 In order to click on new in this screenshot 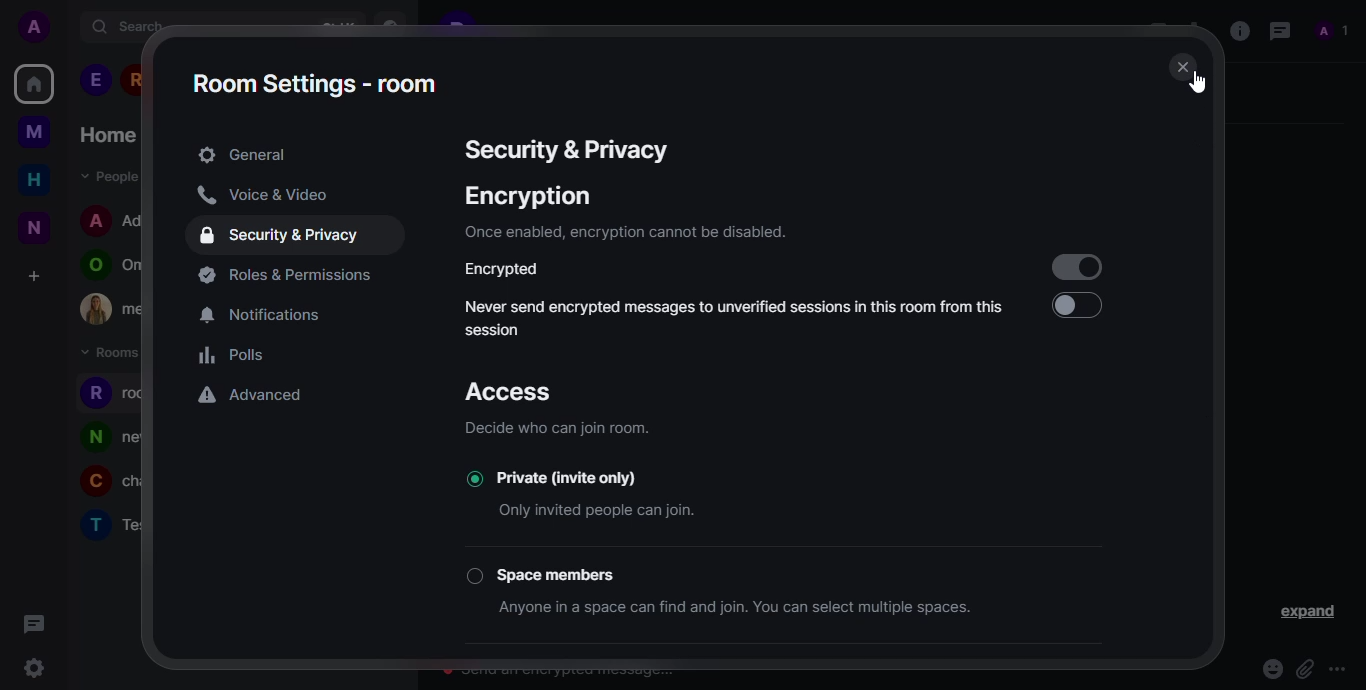, I will do `click(34, 227)`.